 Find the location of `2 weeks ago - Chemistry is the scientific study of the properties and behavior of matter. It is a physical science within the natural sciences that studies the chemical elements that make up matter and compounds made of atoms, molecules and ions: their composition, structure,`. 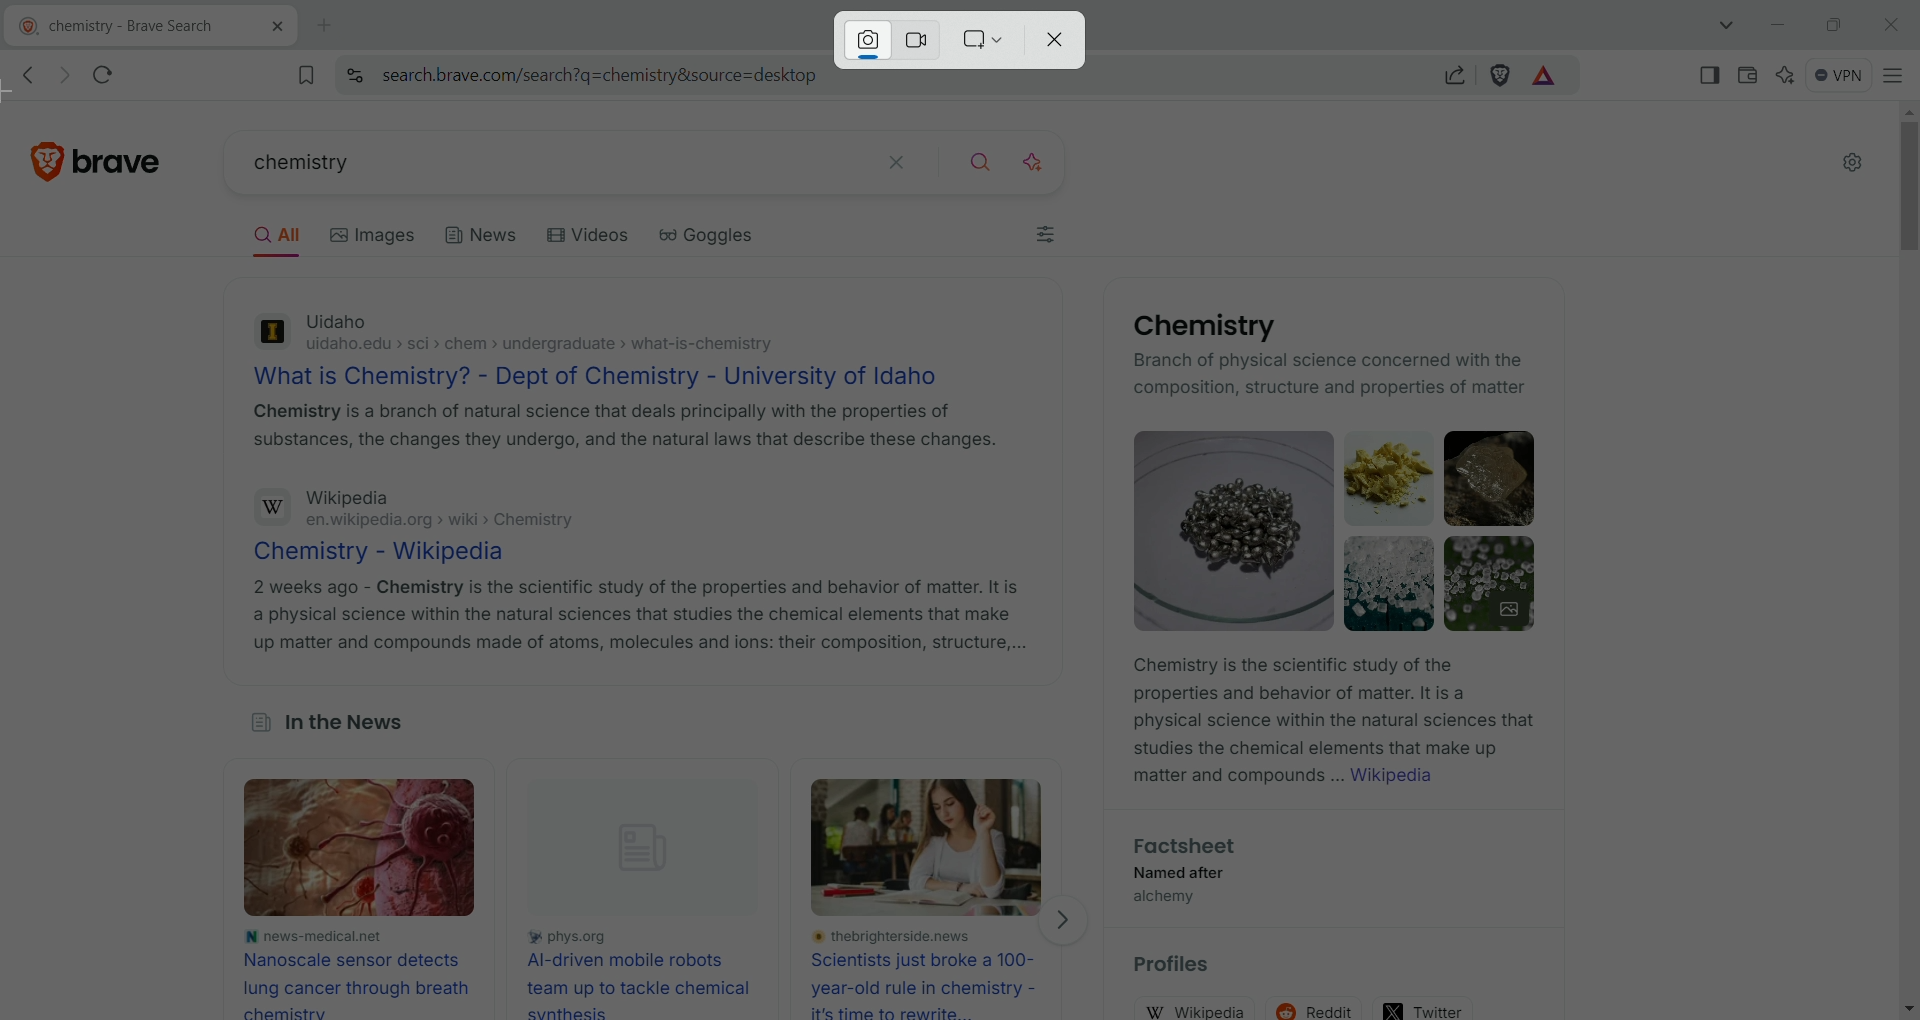

2 weeks ago - Chemistry is the scientific study of the properties and behavior of matter. It is a physical science within the natural sciences that studies the chemical elements that make up matter and compounds made of atoms, molecules and ions: their composition, structure, is located at coordinates (637, 615).